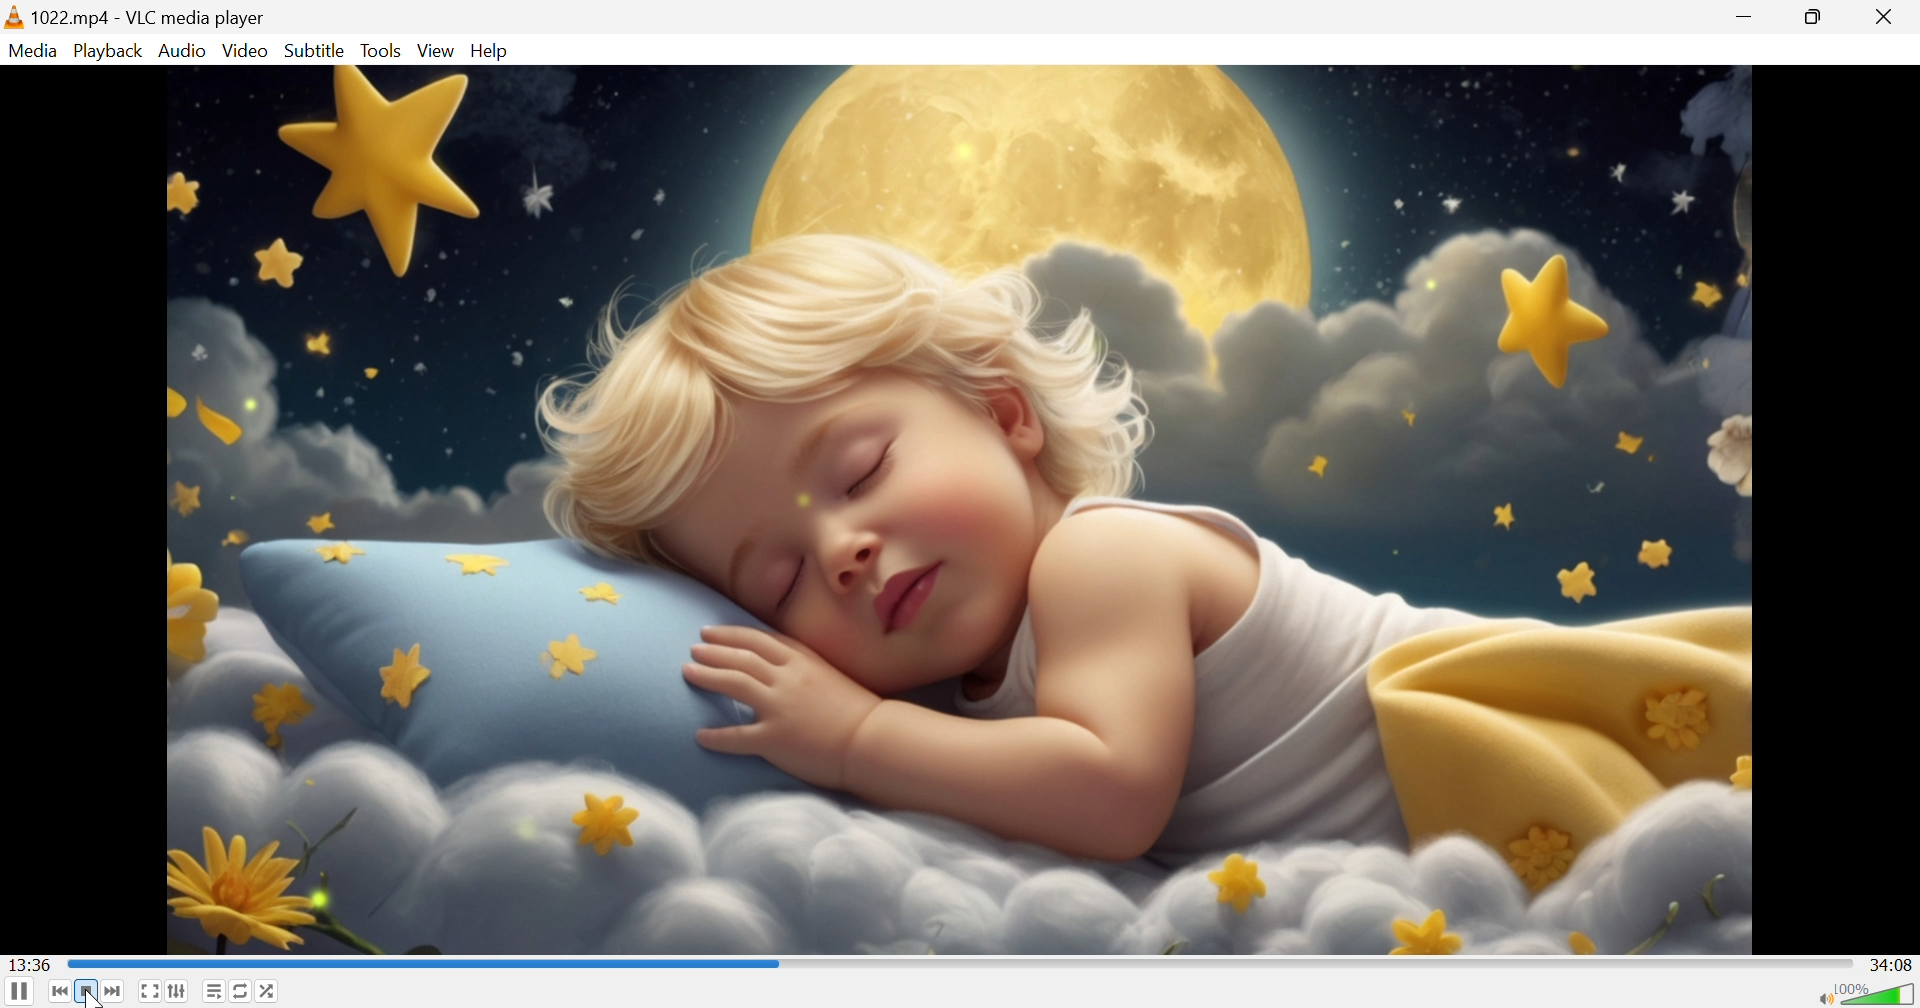 The height and width of the screenshot is (1008, 1920). Describe the element at coordinates (241, 990) in the screenshot. I see `Click to toggle between loop all, loop one and no loop` at that location.